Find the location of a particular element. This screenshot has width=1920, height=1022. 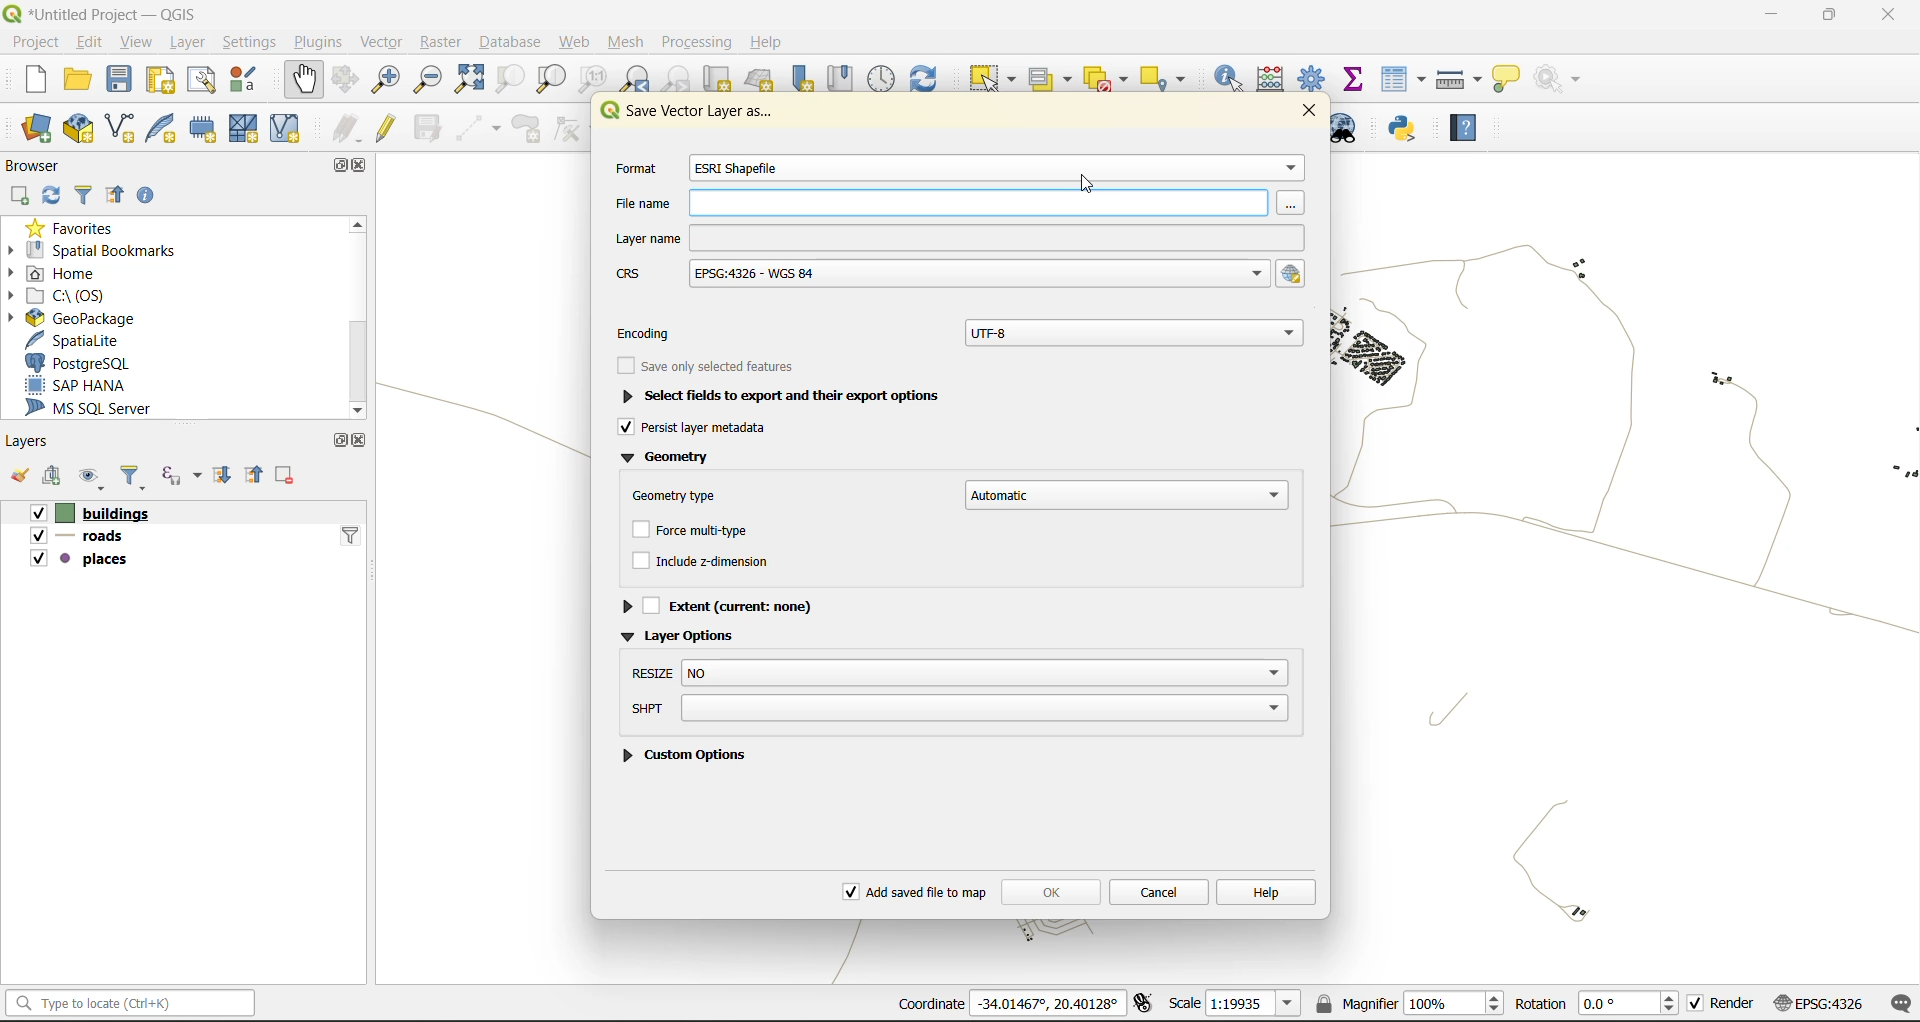

open is located at coordinates (74, 79).